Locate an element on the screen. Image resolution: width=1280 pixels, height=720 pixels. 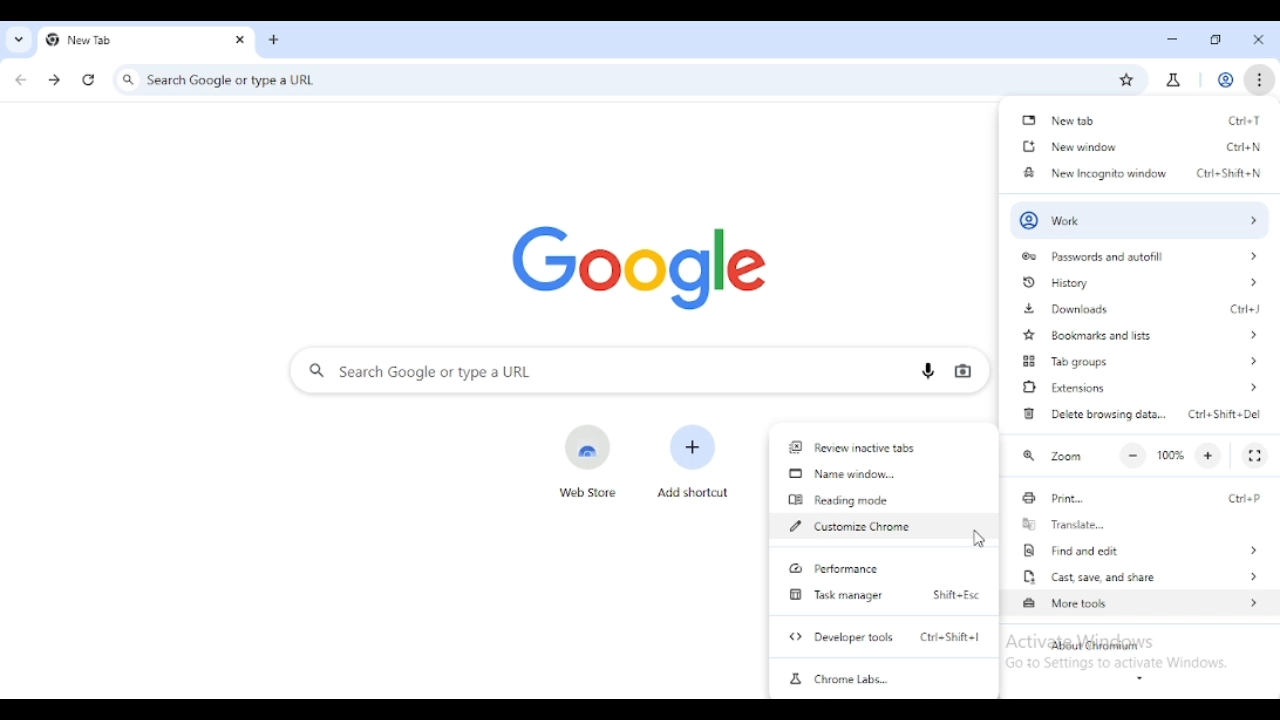
more tools is located at coordinates (1142, 602).